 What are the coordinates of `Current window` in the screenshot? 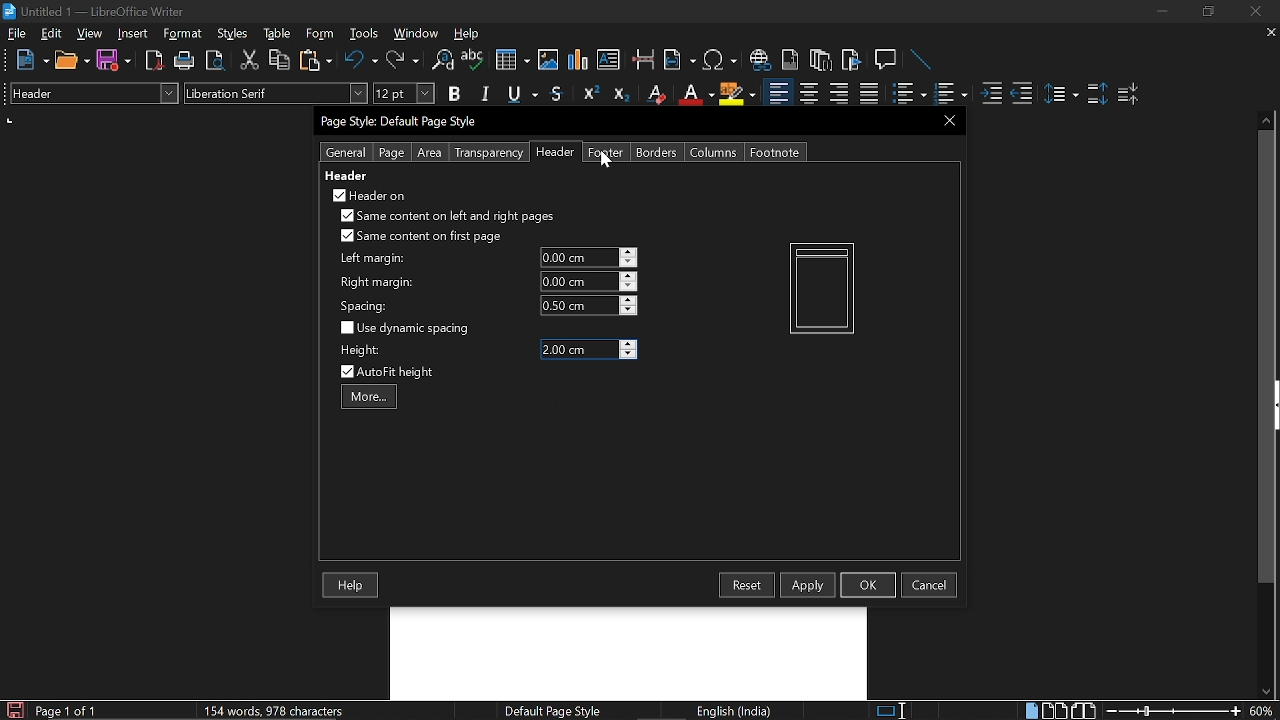 It's located at (402, 122).